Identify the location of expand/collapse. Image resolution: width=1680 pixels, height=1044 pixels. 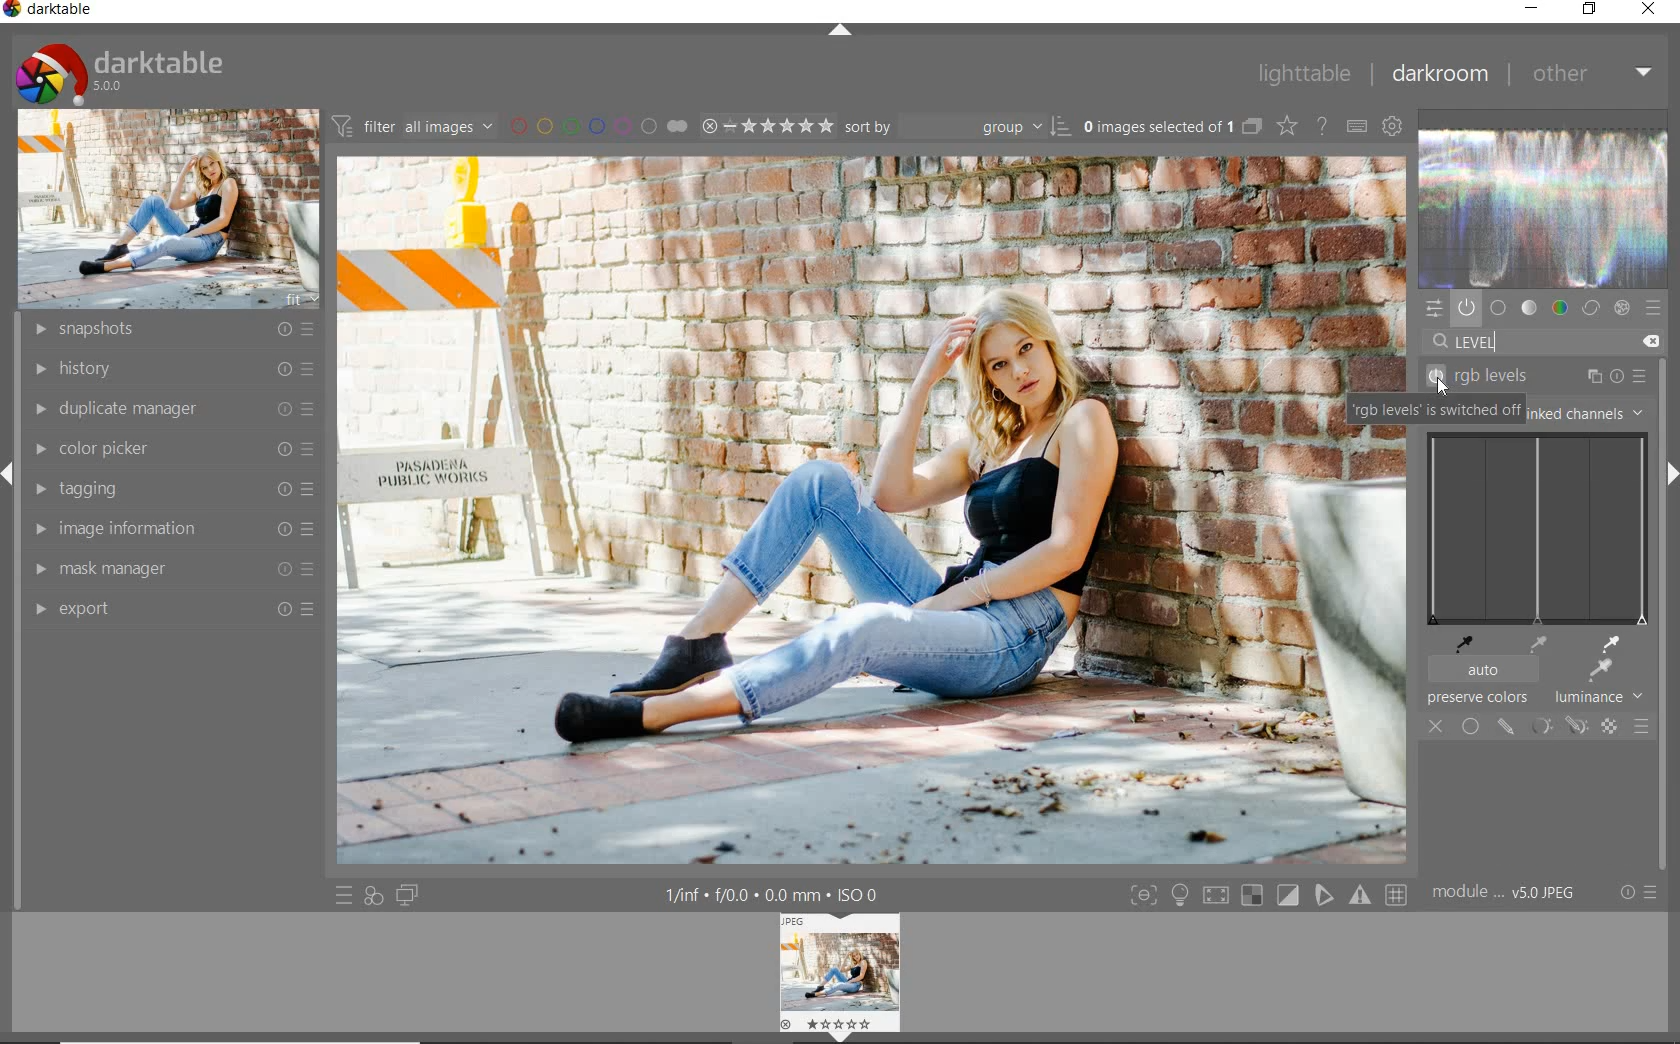
(844, 34).